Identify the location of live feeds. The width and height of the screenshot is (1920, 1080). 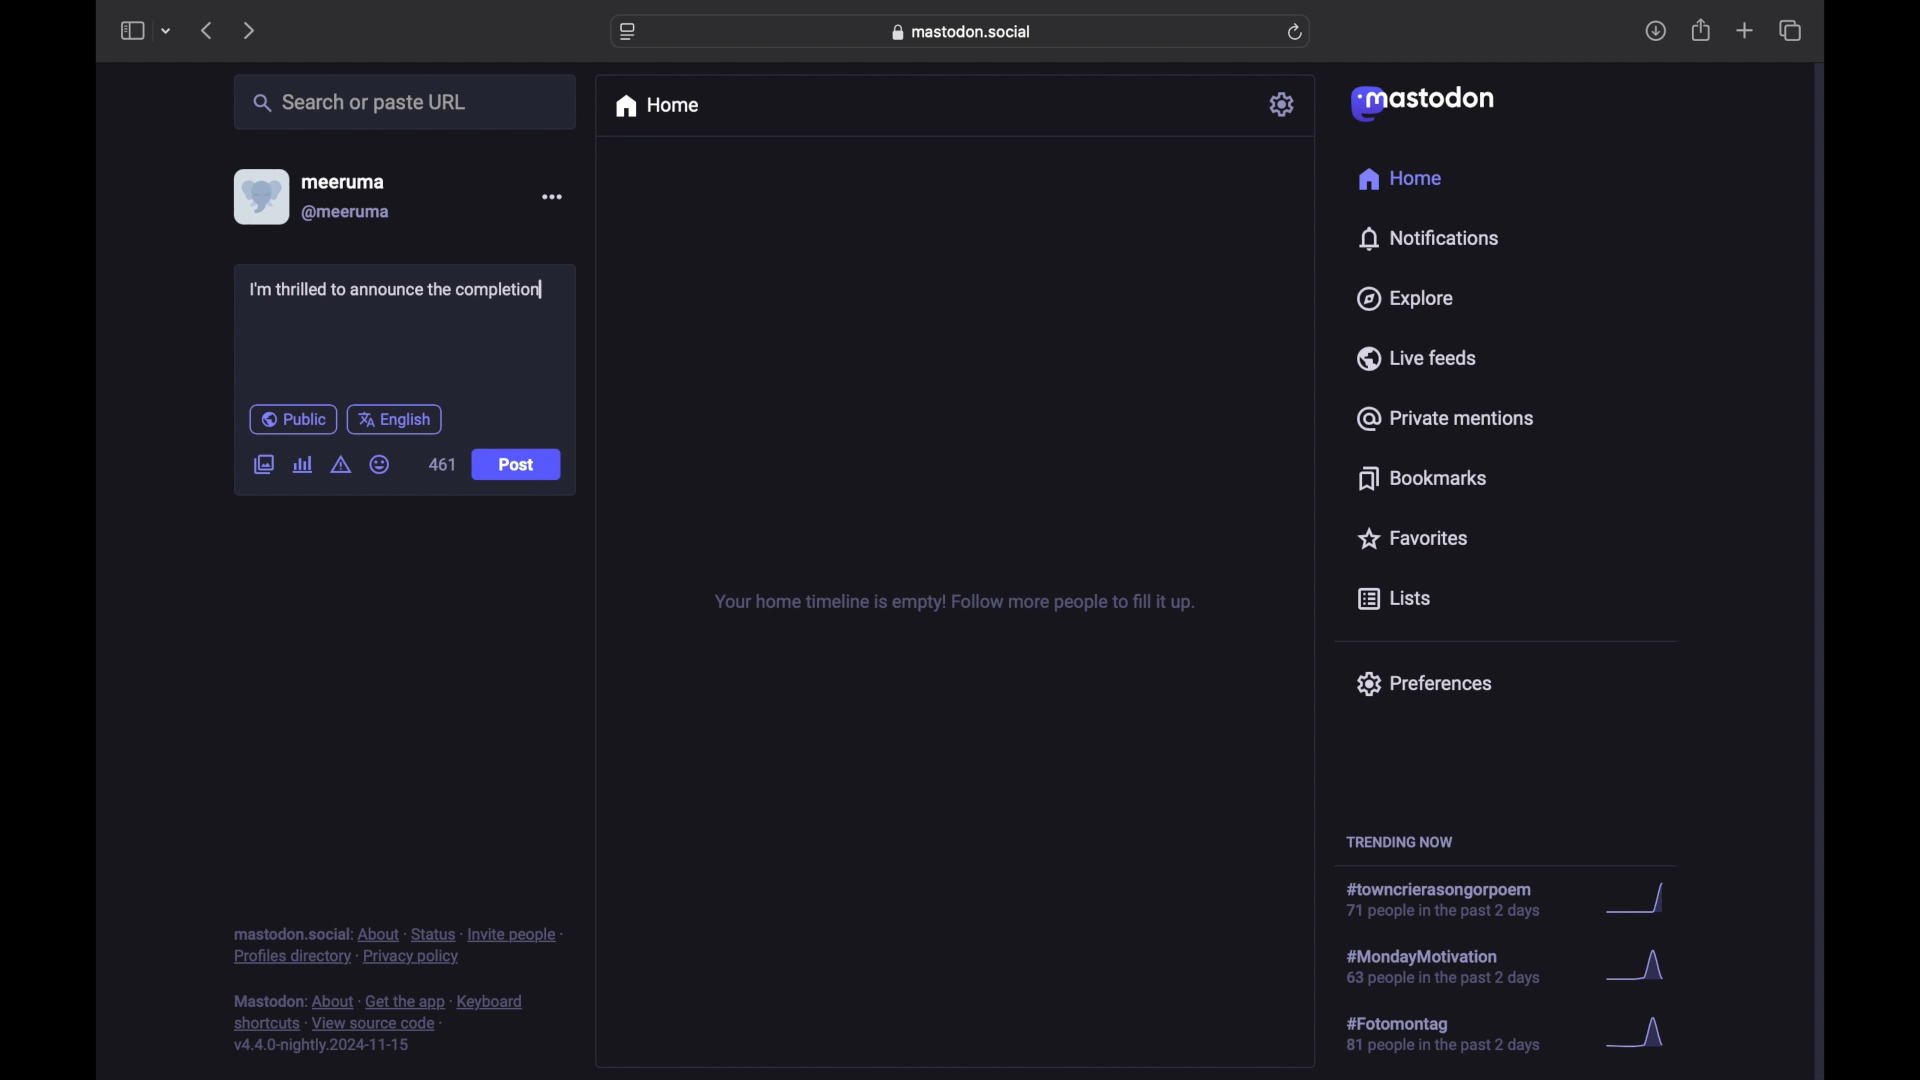
(1415, 357).